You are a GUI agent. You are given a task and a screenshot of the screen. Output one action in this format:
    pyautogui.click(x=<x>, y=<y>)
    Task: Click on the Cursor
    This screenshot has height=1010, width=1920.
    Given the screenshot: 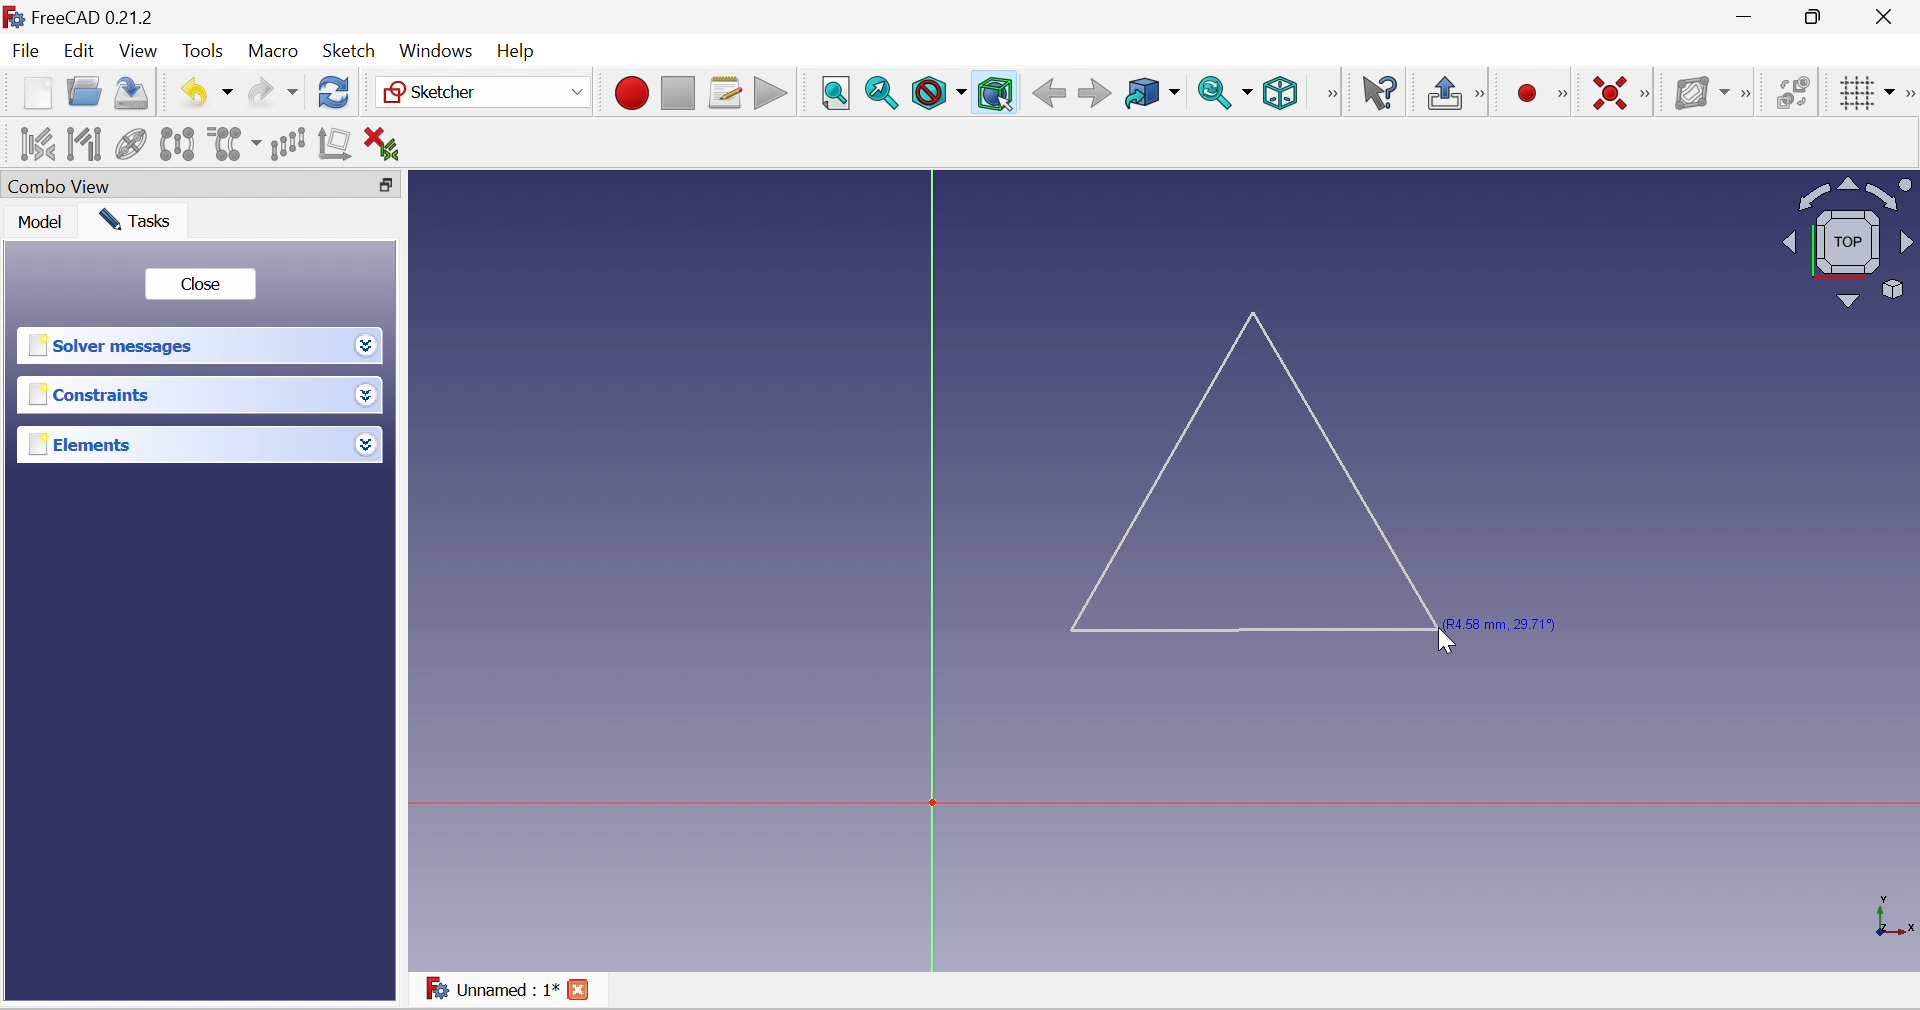 What is the action you would take?
    pyautogui.click(x=1446, y=642)
    